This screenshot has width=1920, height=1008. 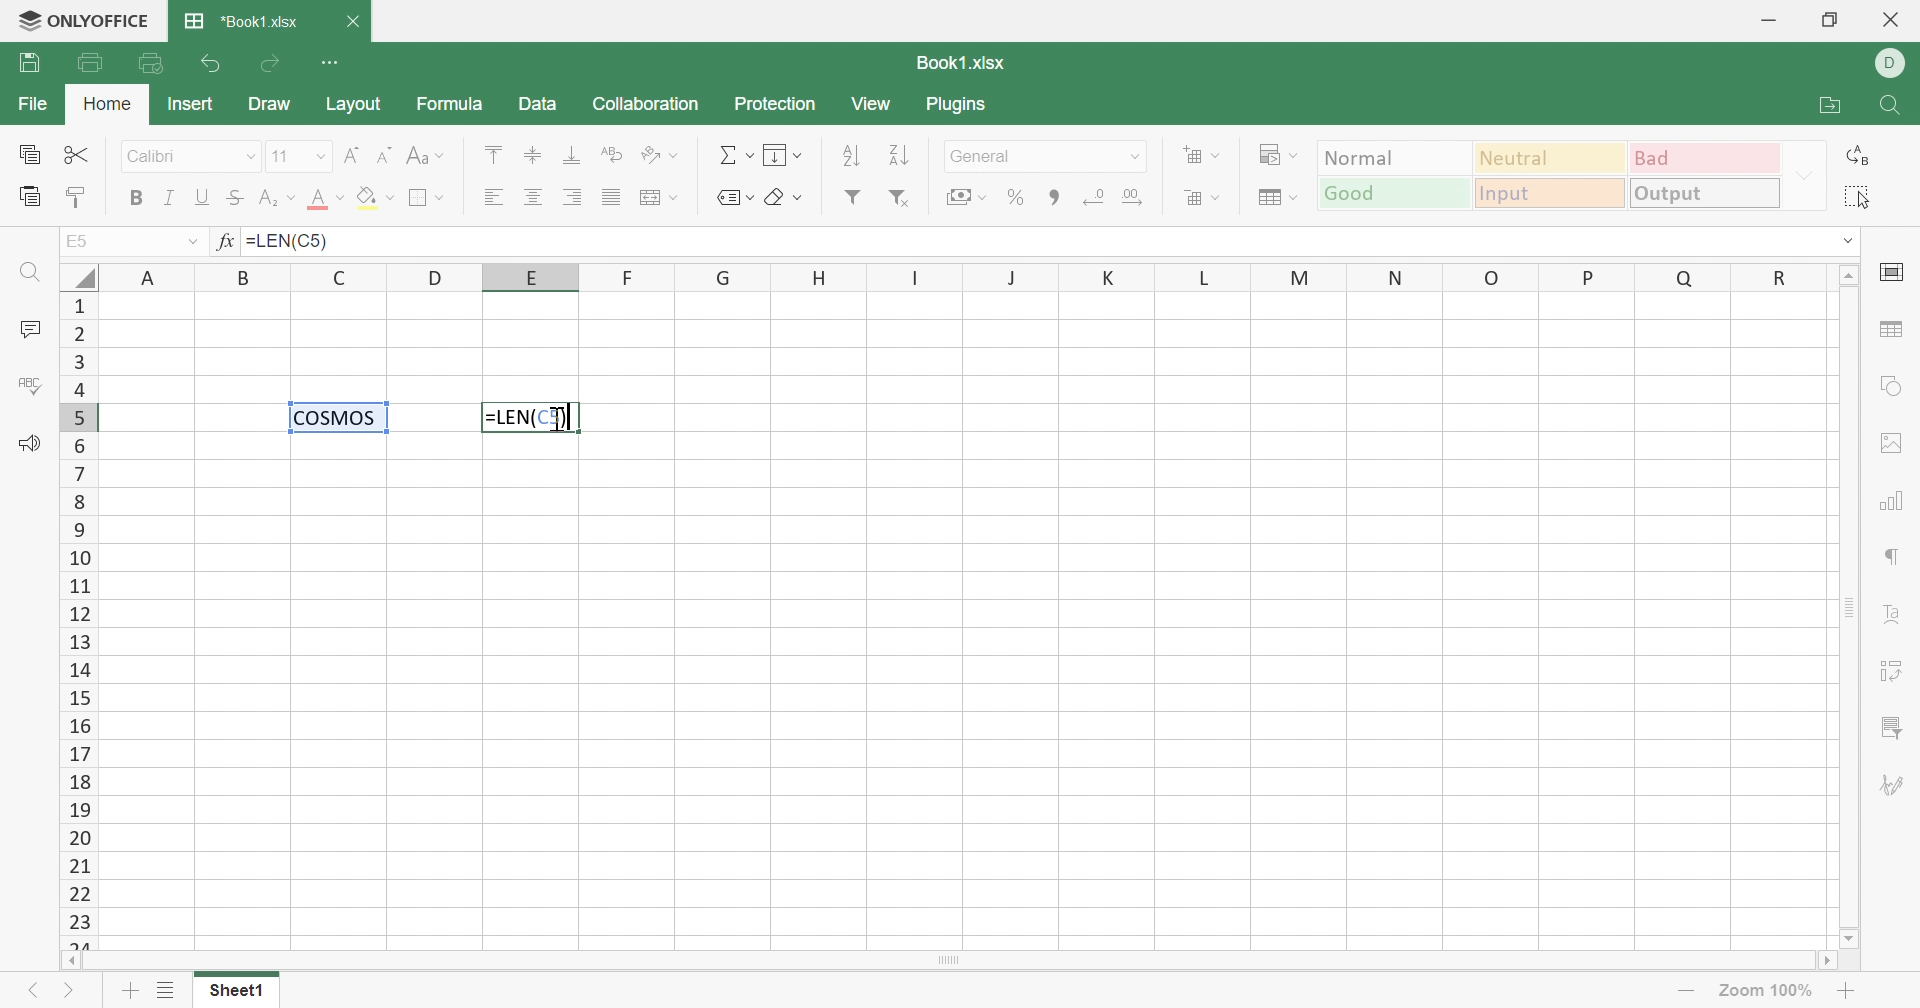 What do you see at coordinates (1393, 194) in the screenshot?
I see `Good` at bounding box center [1393, 194].